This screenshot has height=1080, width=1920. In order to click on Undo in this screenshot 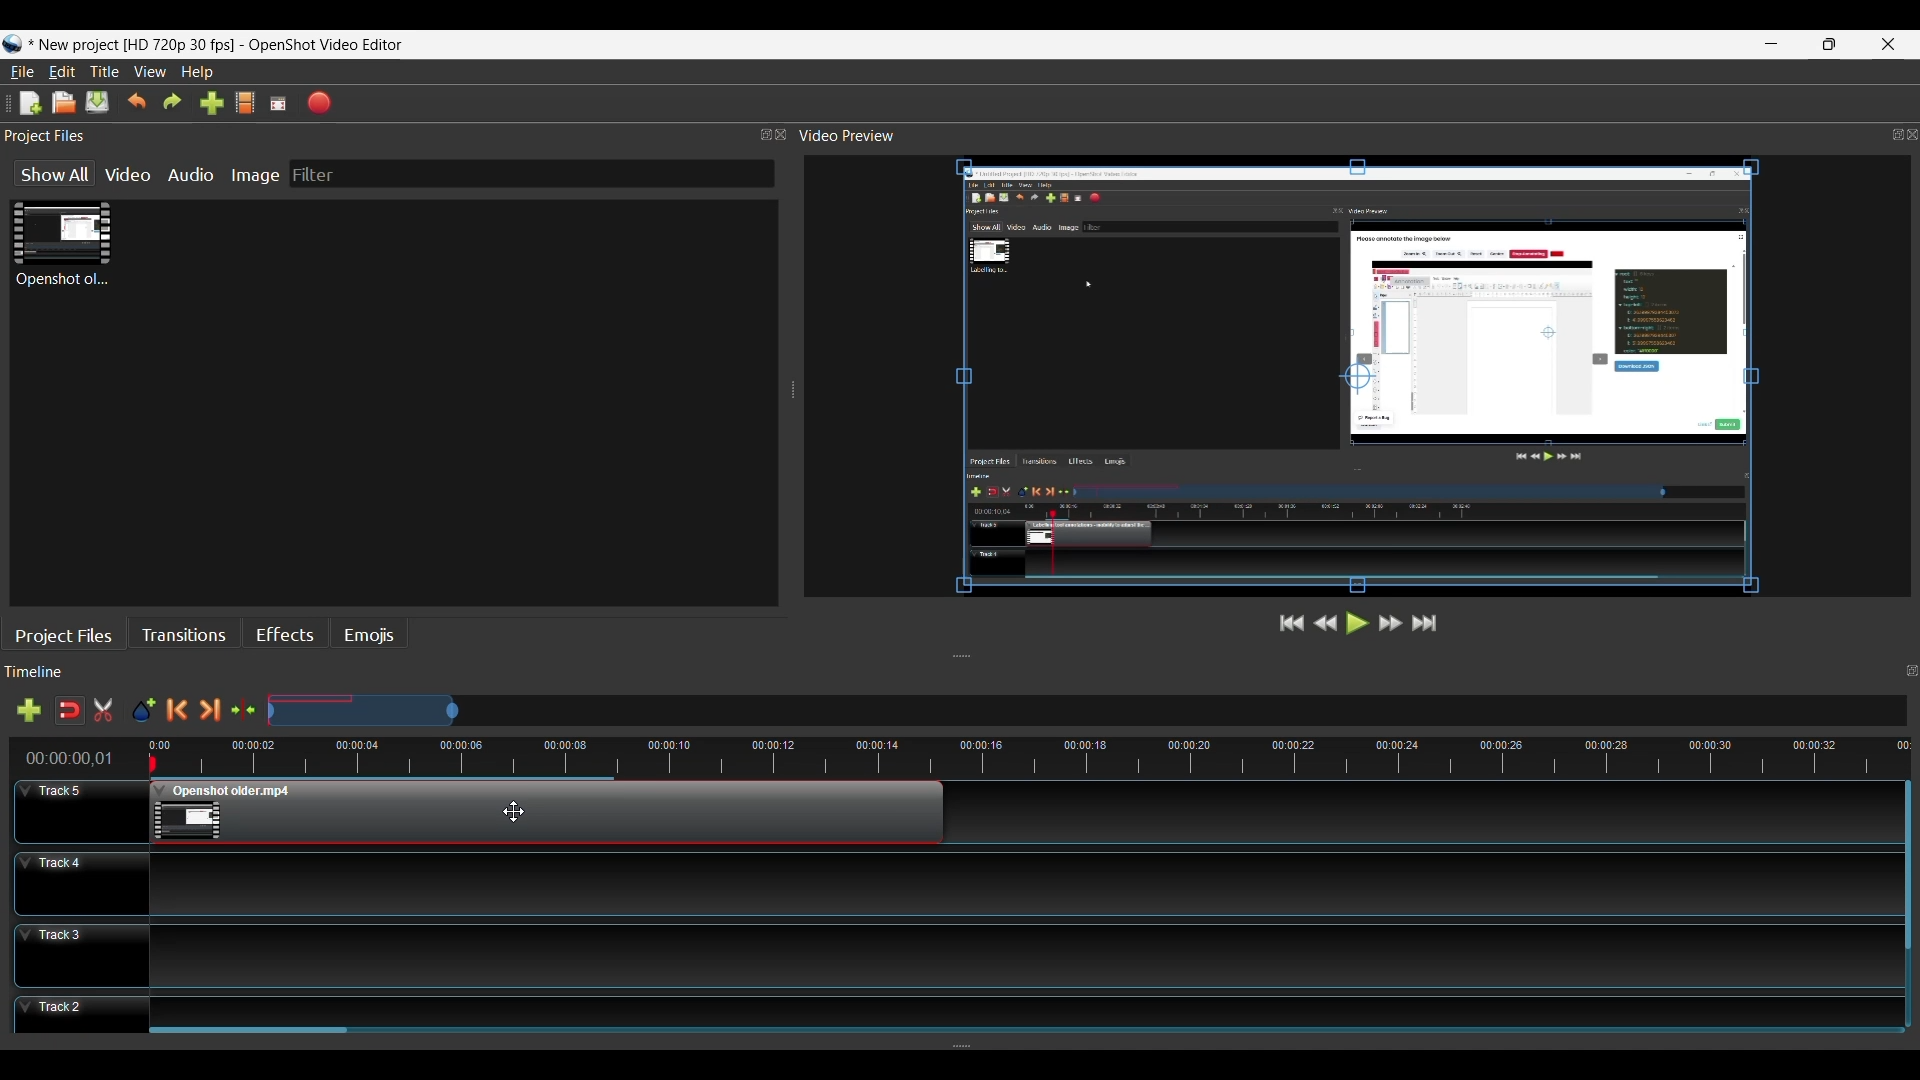, I will do `click(137, 103)`.